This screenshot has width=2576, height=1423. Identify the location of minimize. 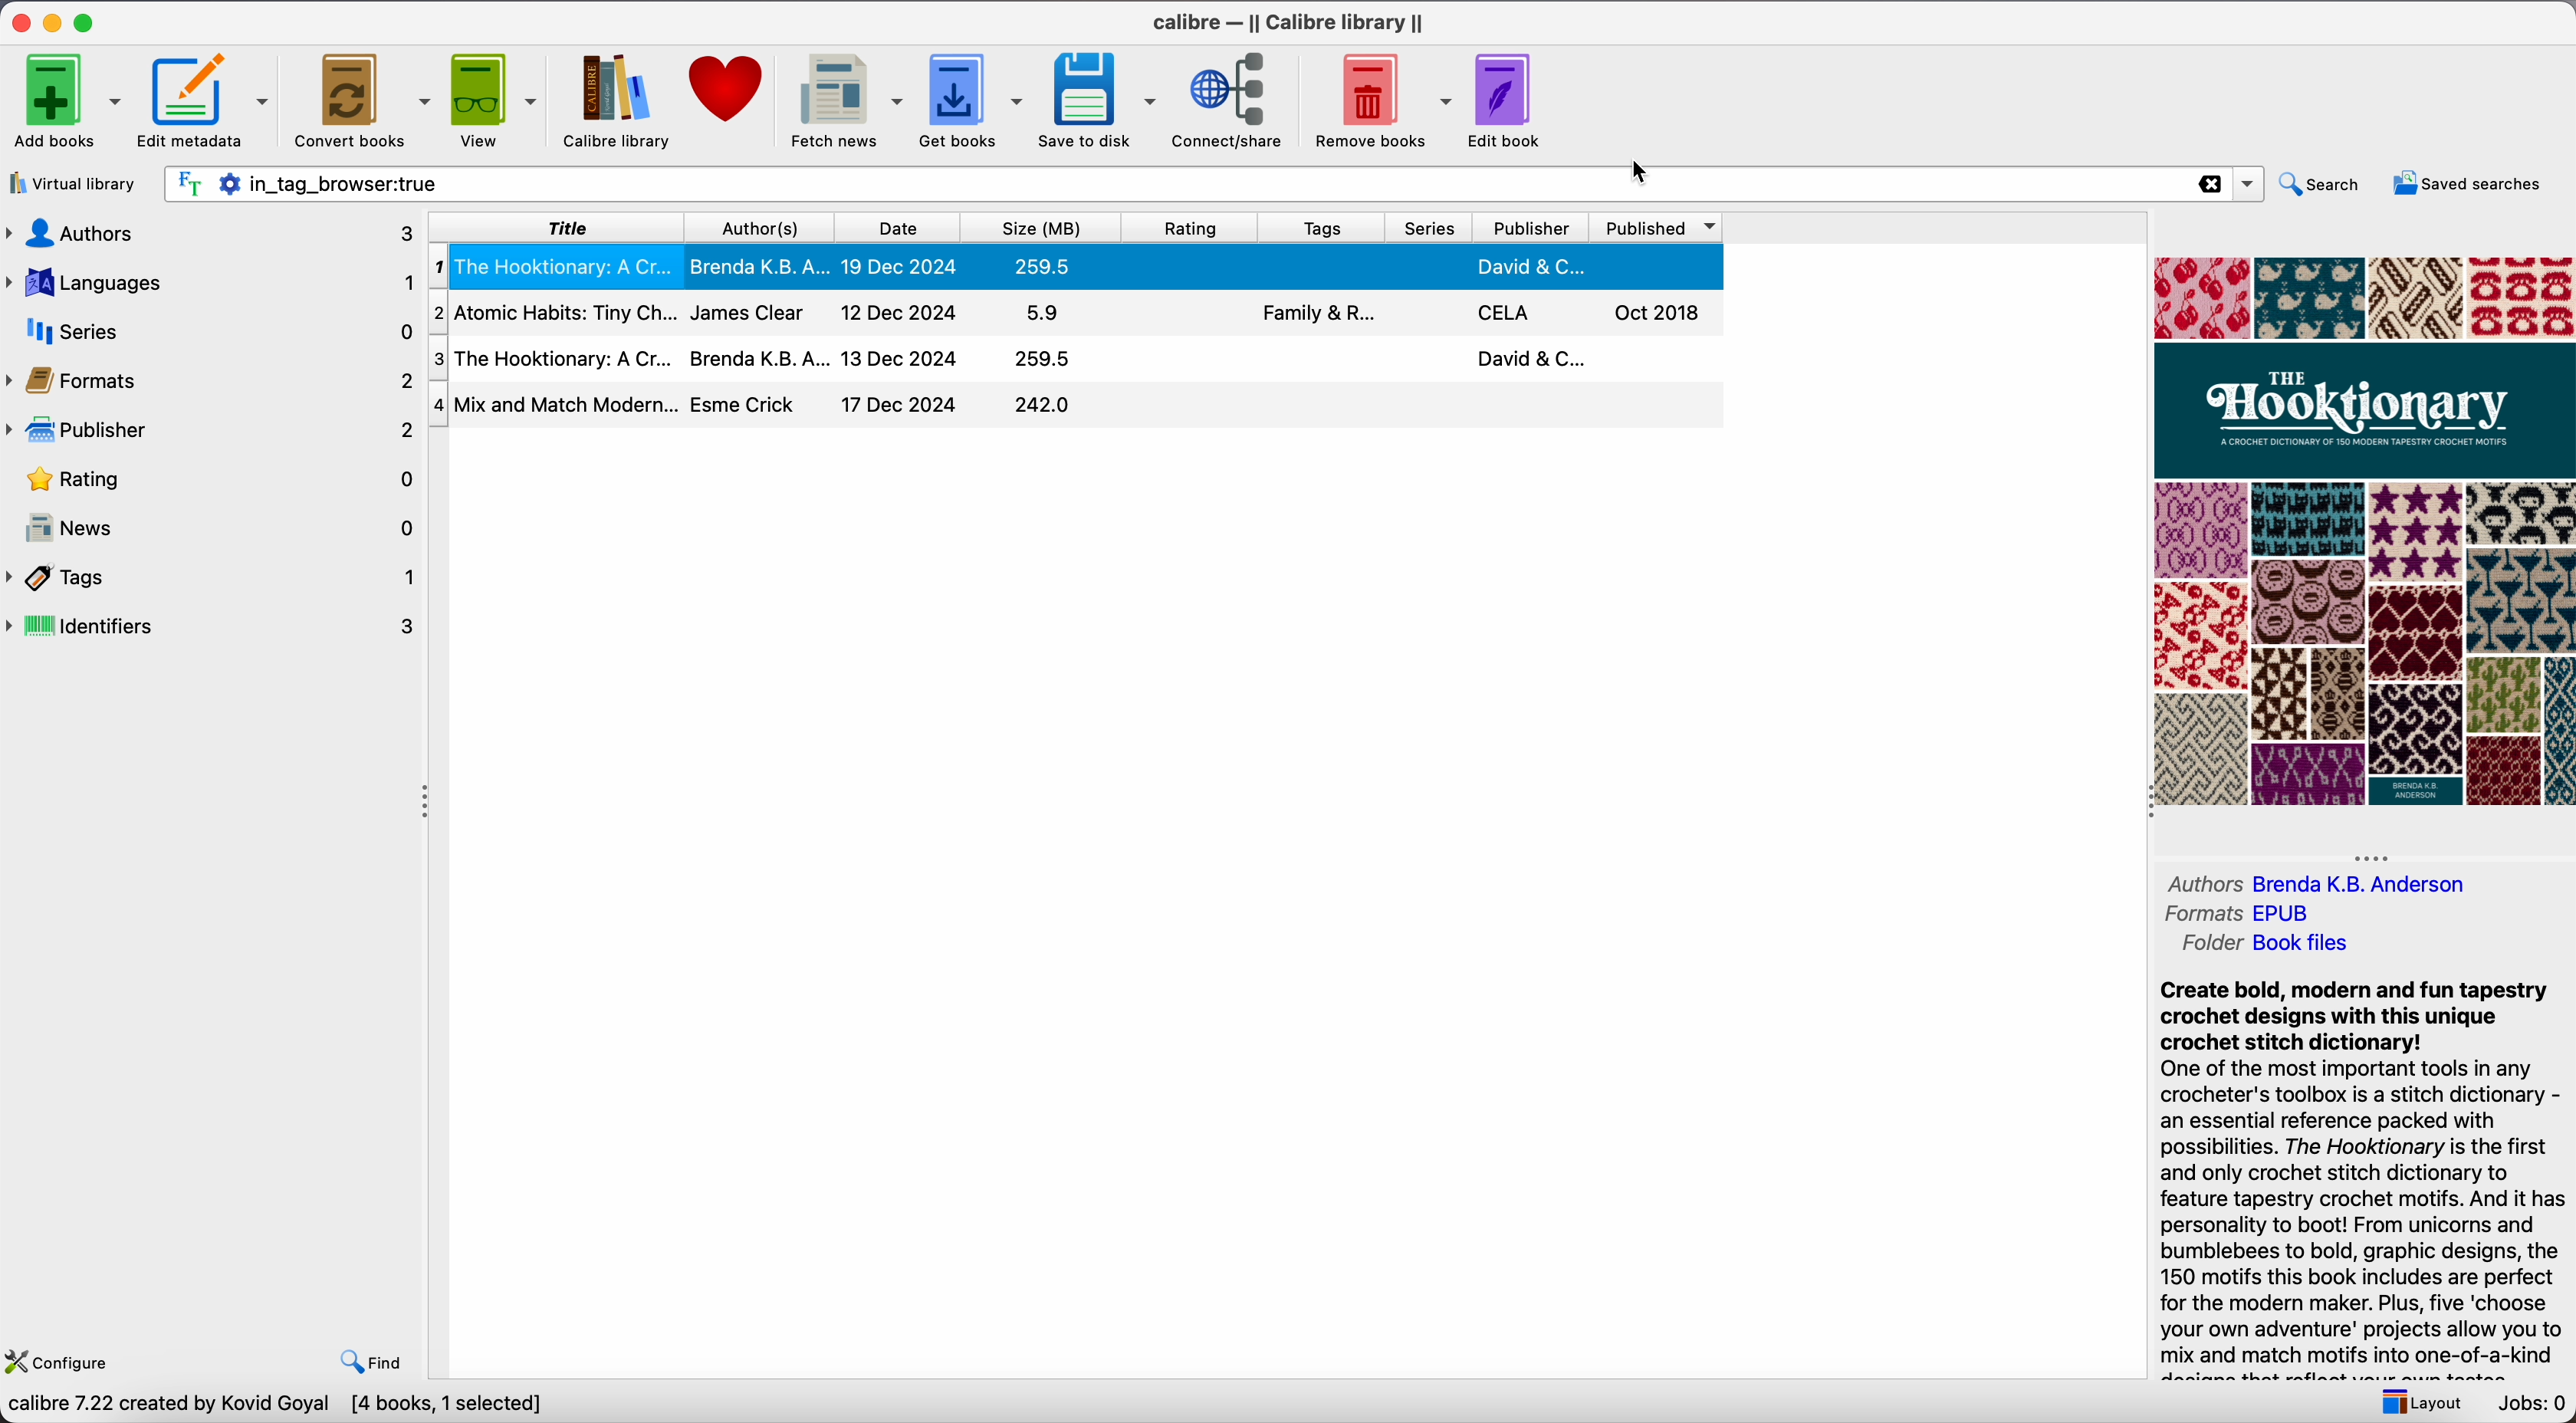
(53, 20).